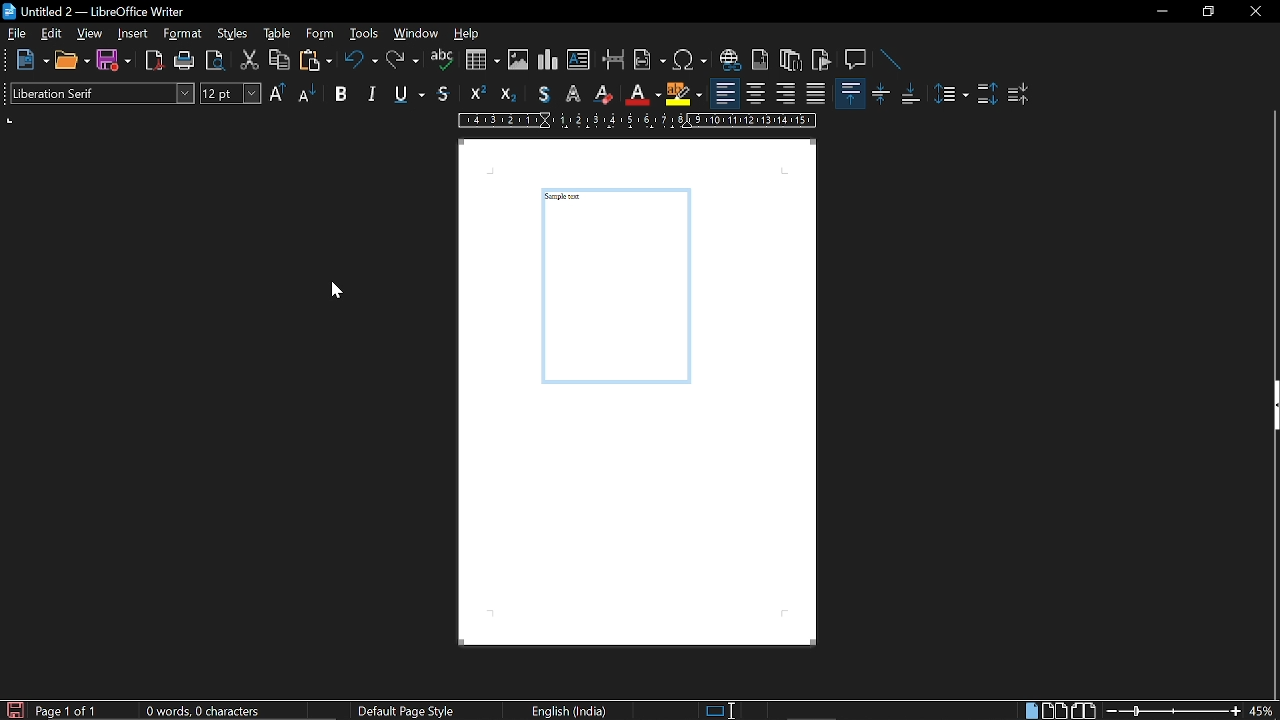 The height and width of the screenshot is (720, 1280). What do you see at coordinates (213, 61) in the screenshot?
I see `toggle print preview` at bounding box center [213, 61].